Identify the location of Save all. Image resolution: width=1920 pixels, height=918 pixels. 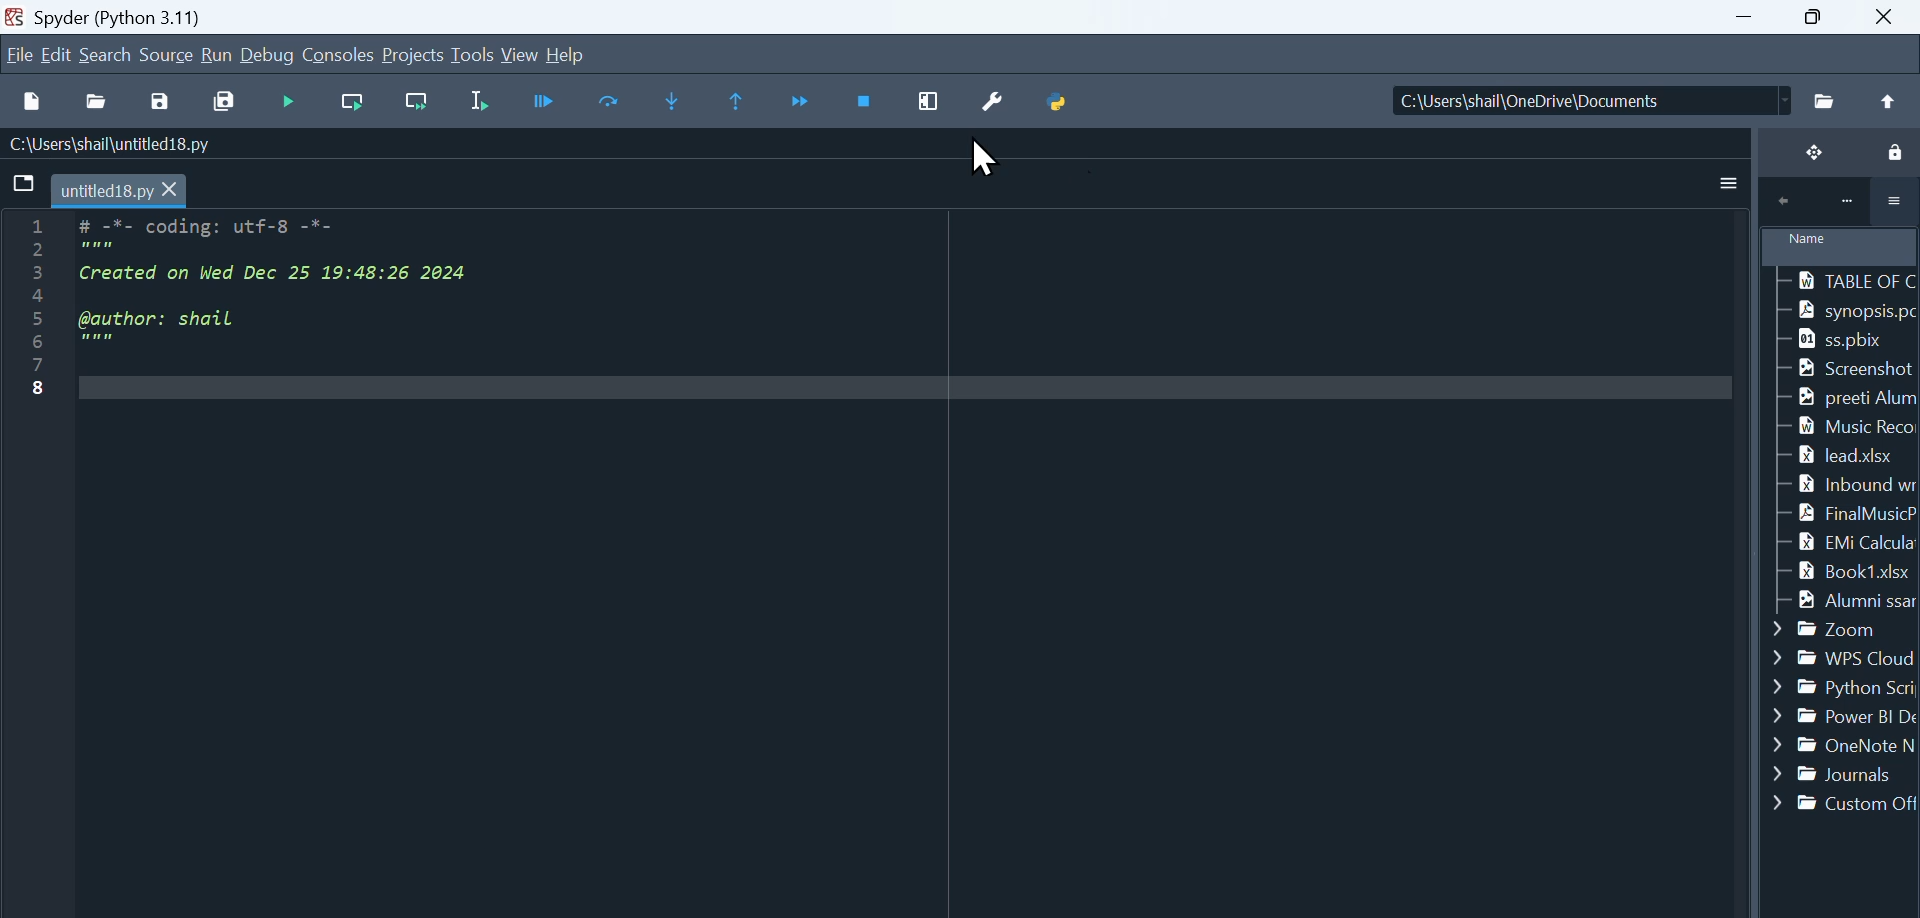
(222, 99).